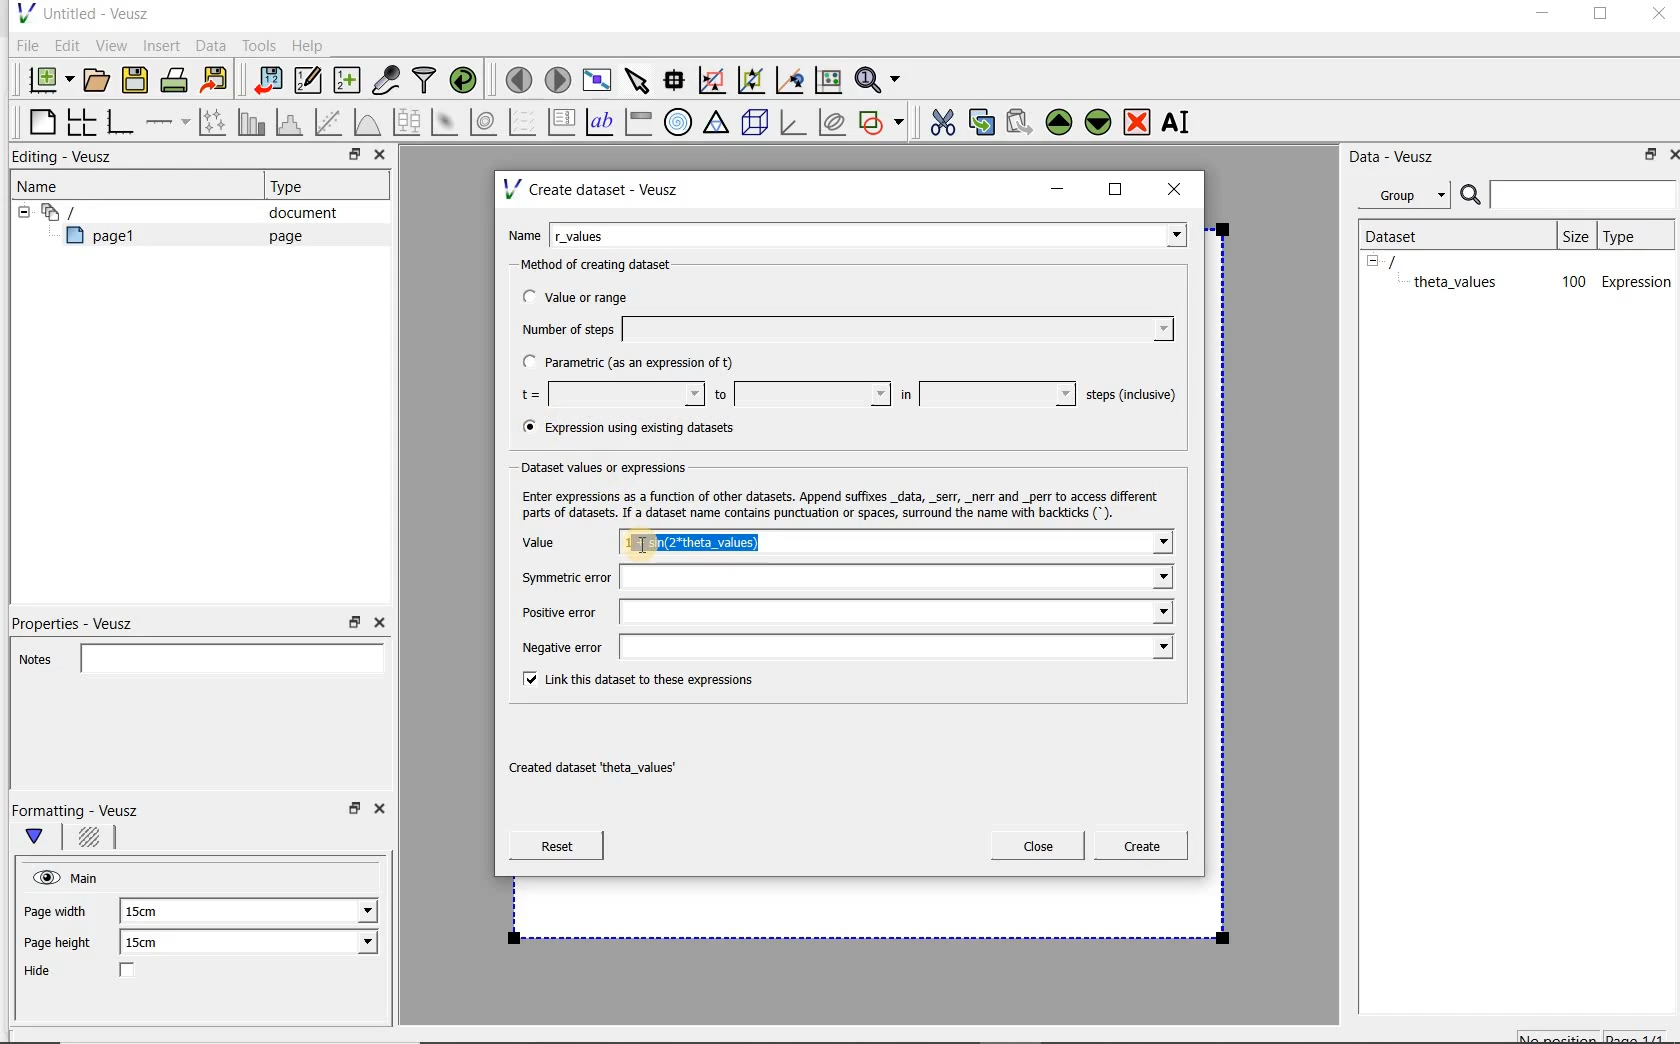 The height and width of the screenshot is (1044, 1680). What do you see at coordinates (879, 75) in the screenshot?
I see `Zoom functions menu` at bounding box center [879, 75].